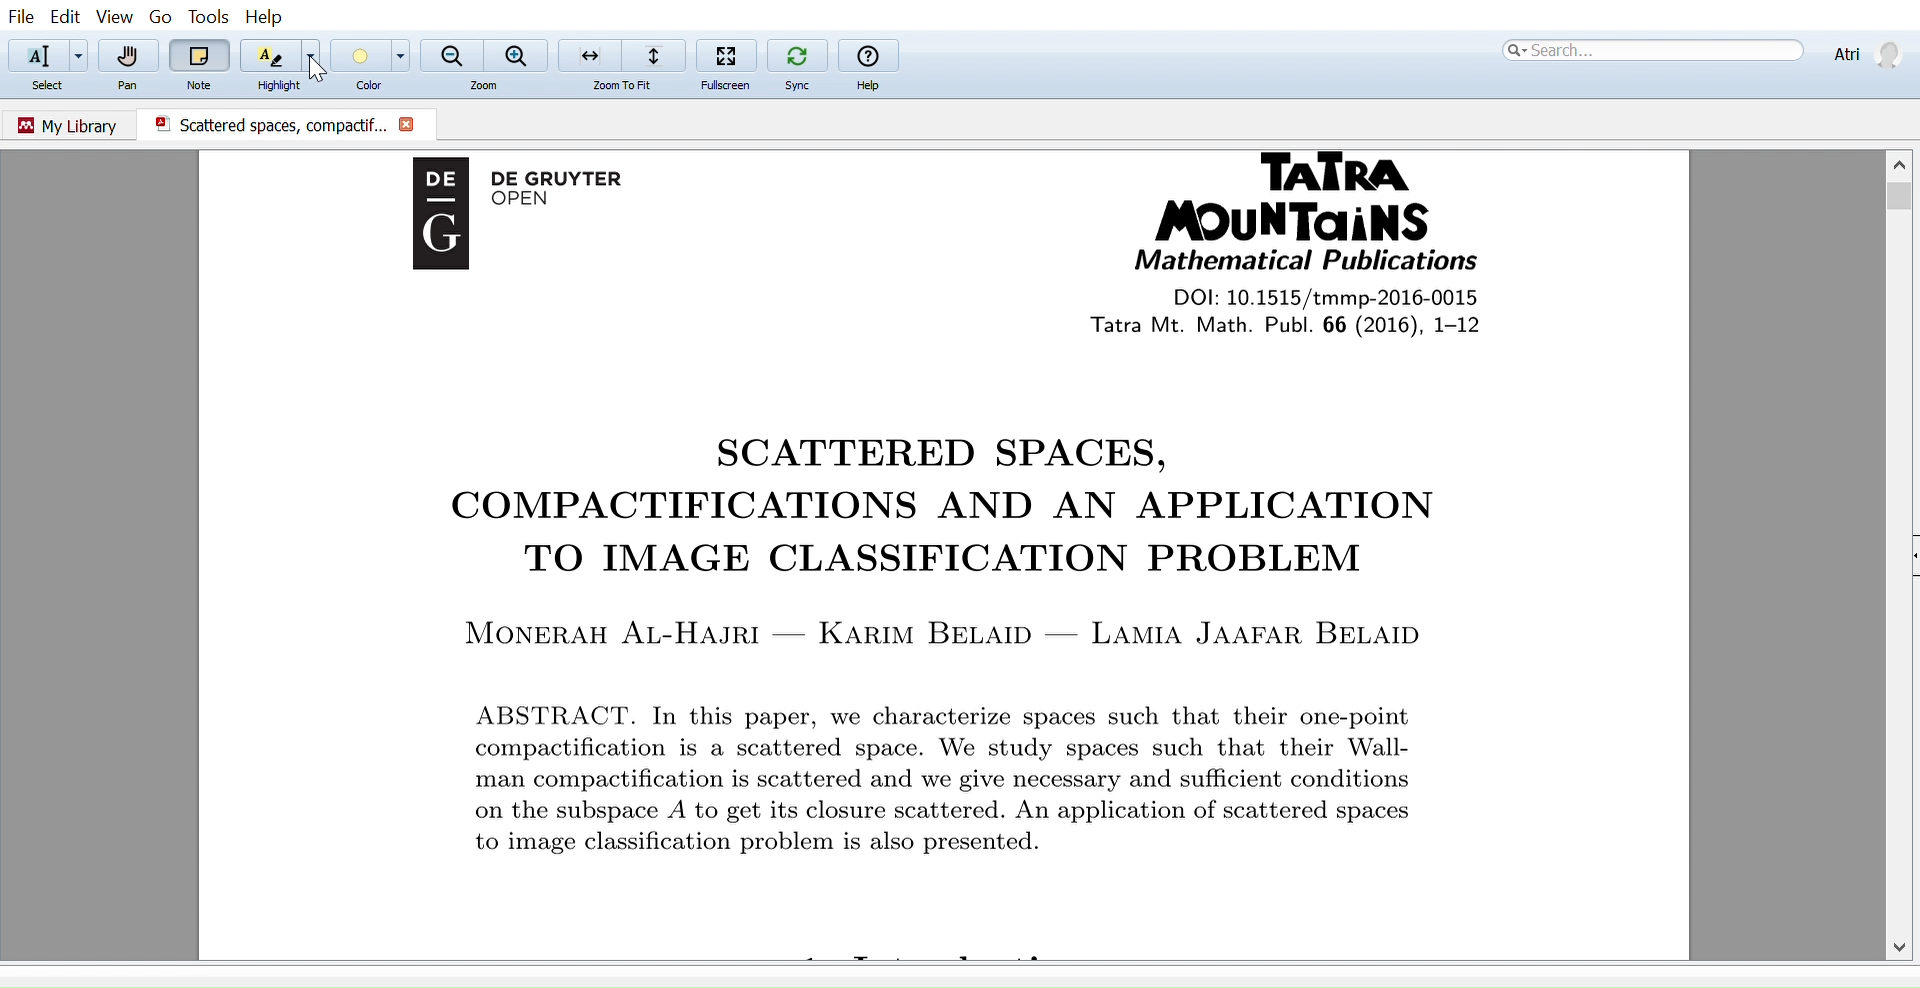  Describe the element at coordinates (131, 56) in the screenshot. I see `Pan` at that location.